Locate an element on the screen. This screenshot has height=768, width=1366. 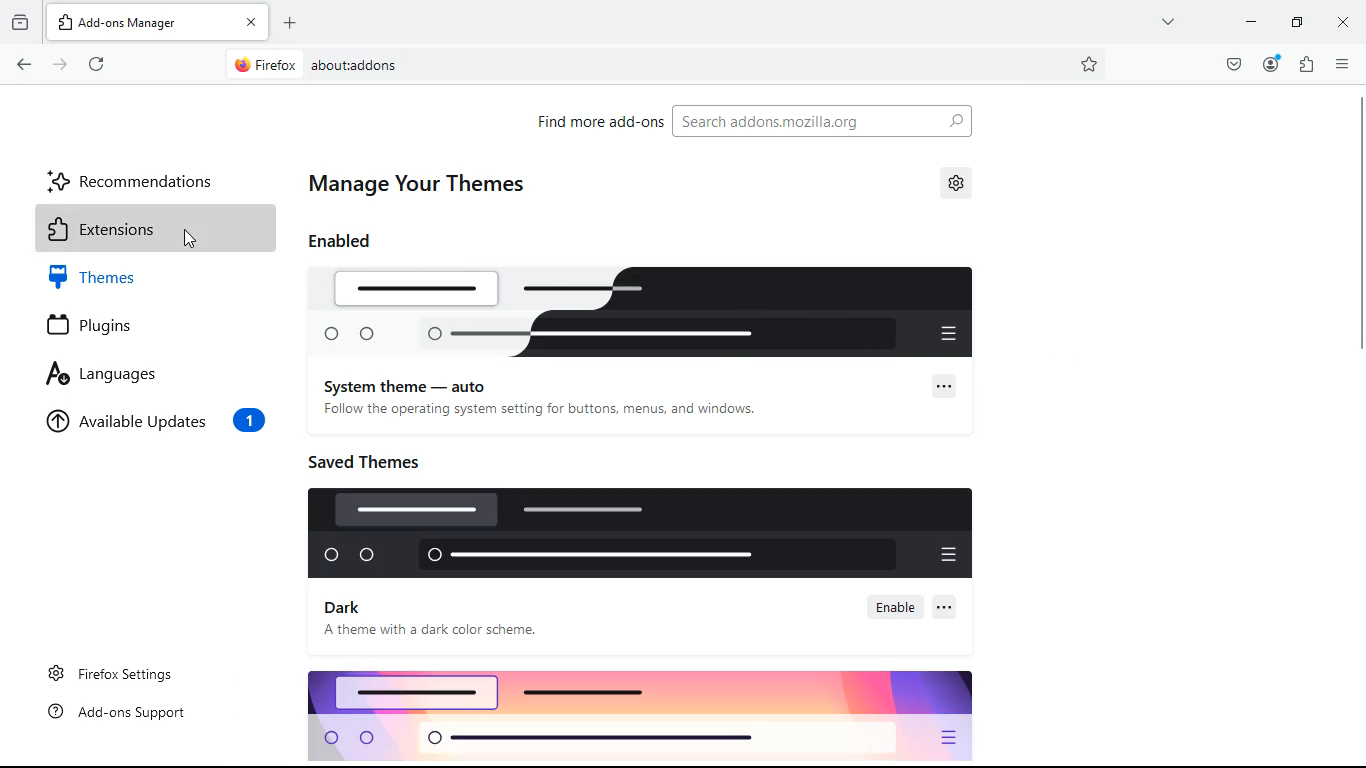
more is located at coordinates (1169, 24).